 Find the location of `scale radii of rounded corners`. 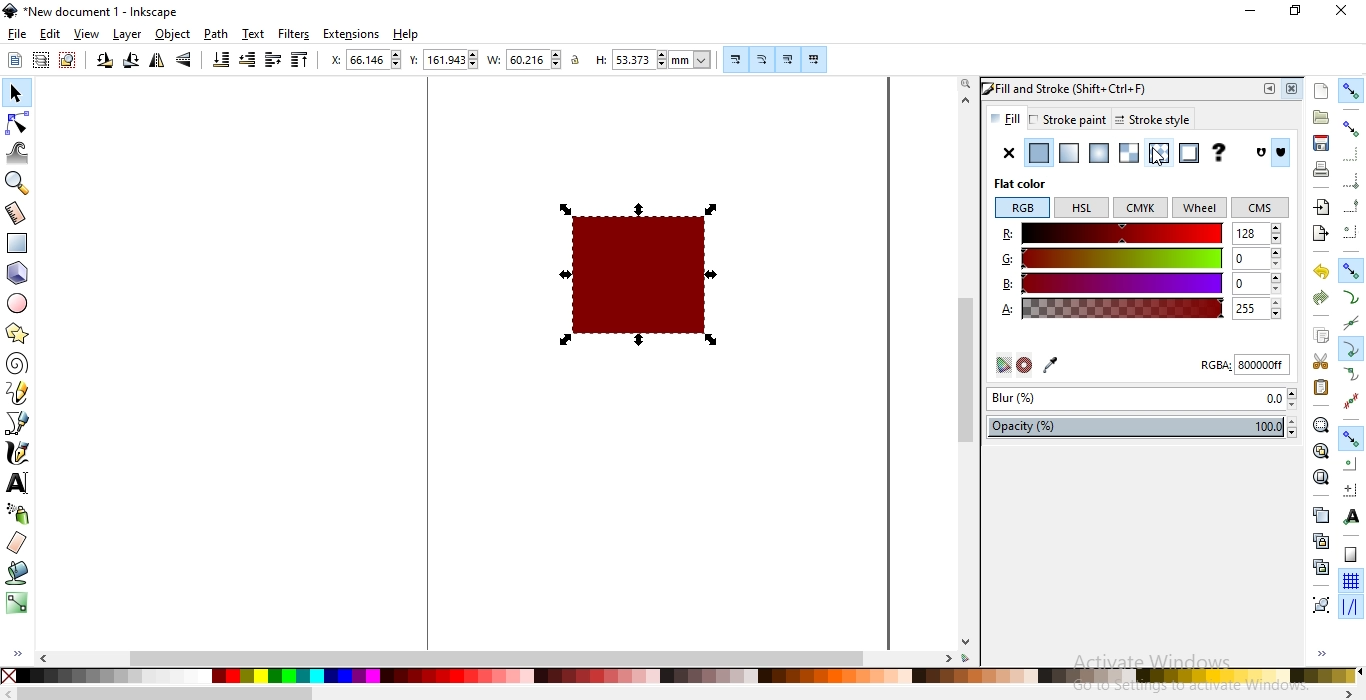

scale radii of rounded corners is located at coordinates (761, 59).